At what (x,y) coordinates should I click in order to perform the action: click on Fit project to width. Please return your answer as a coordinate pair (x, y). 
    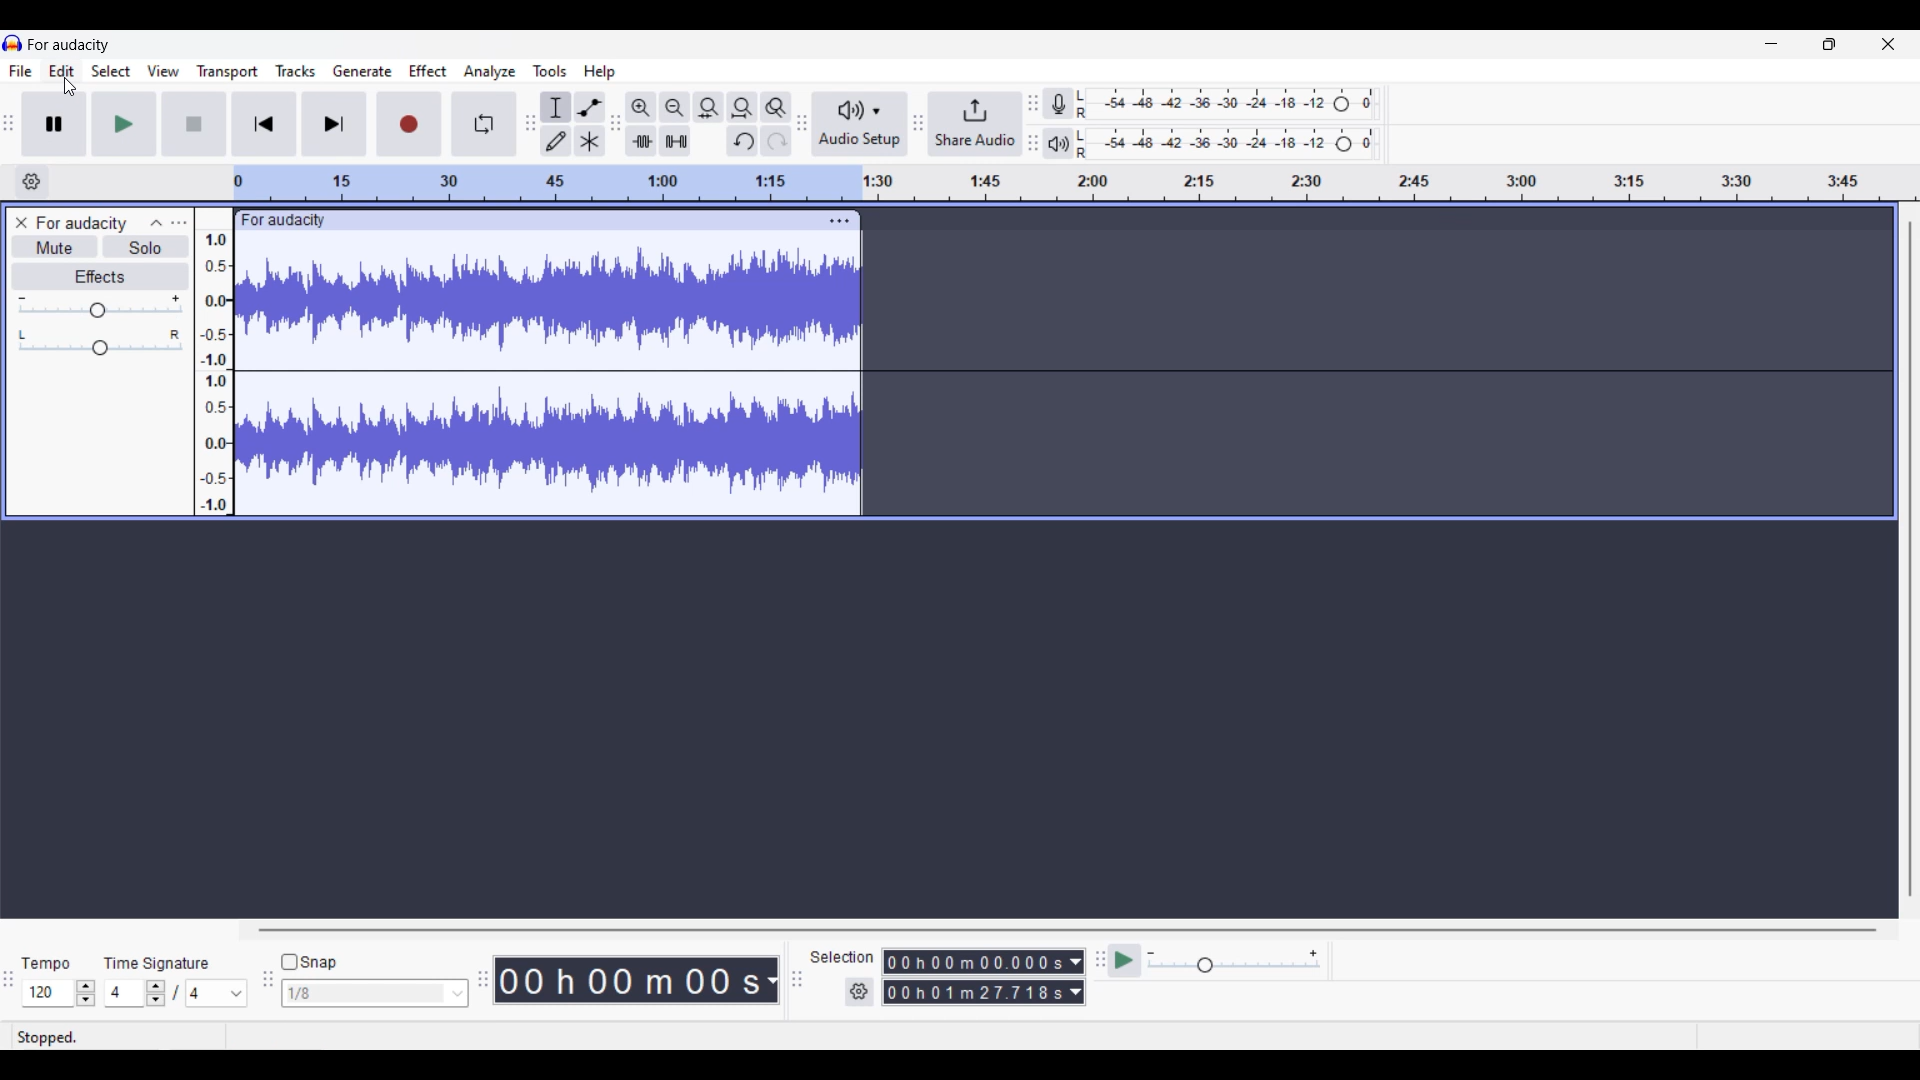
    Looking at the image, I should click on (743, 108).